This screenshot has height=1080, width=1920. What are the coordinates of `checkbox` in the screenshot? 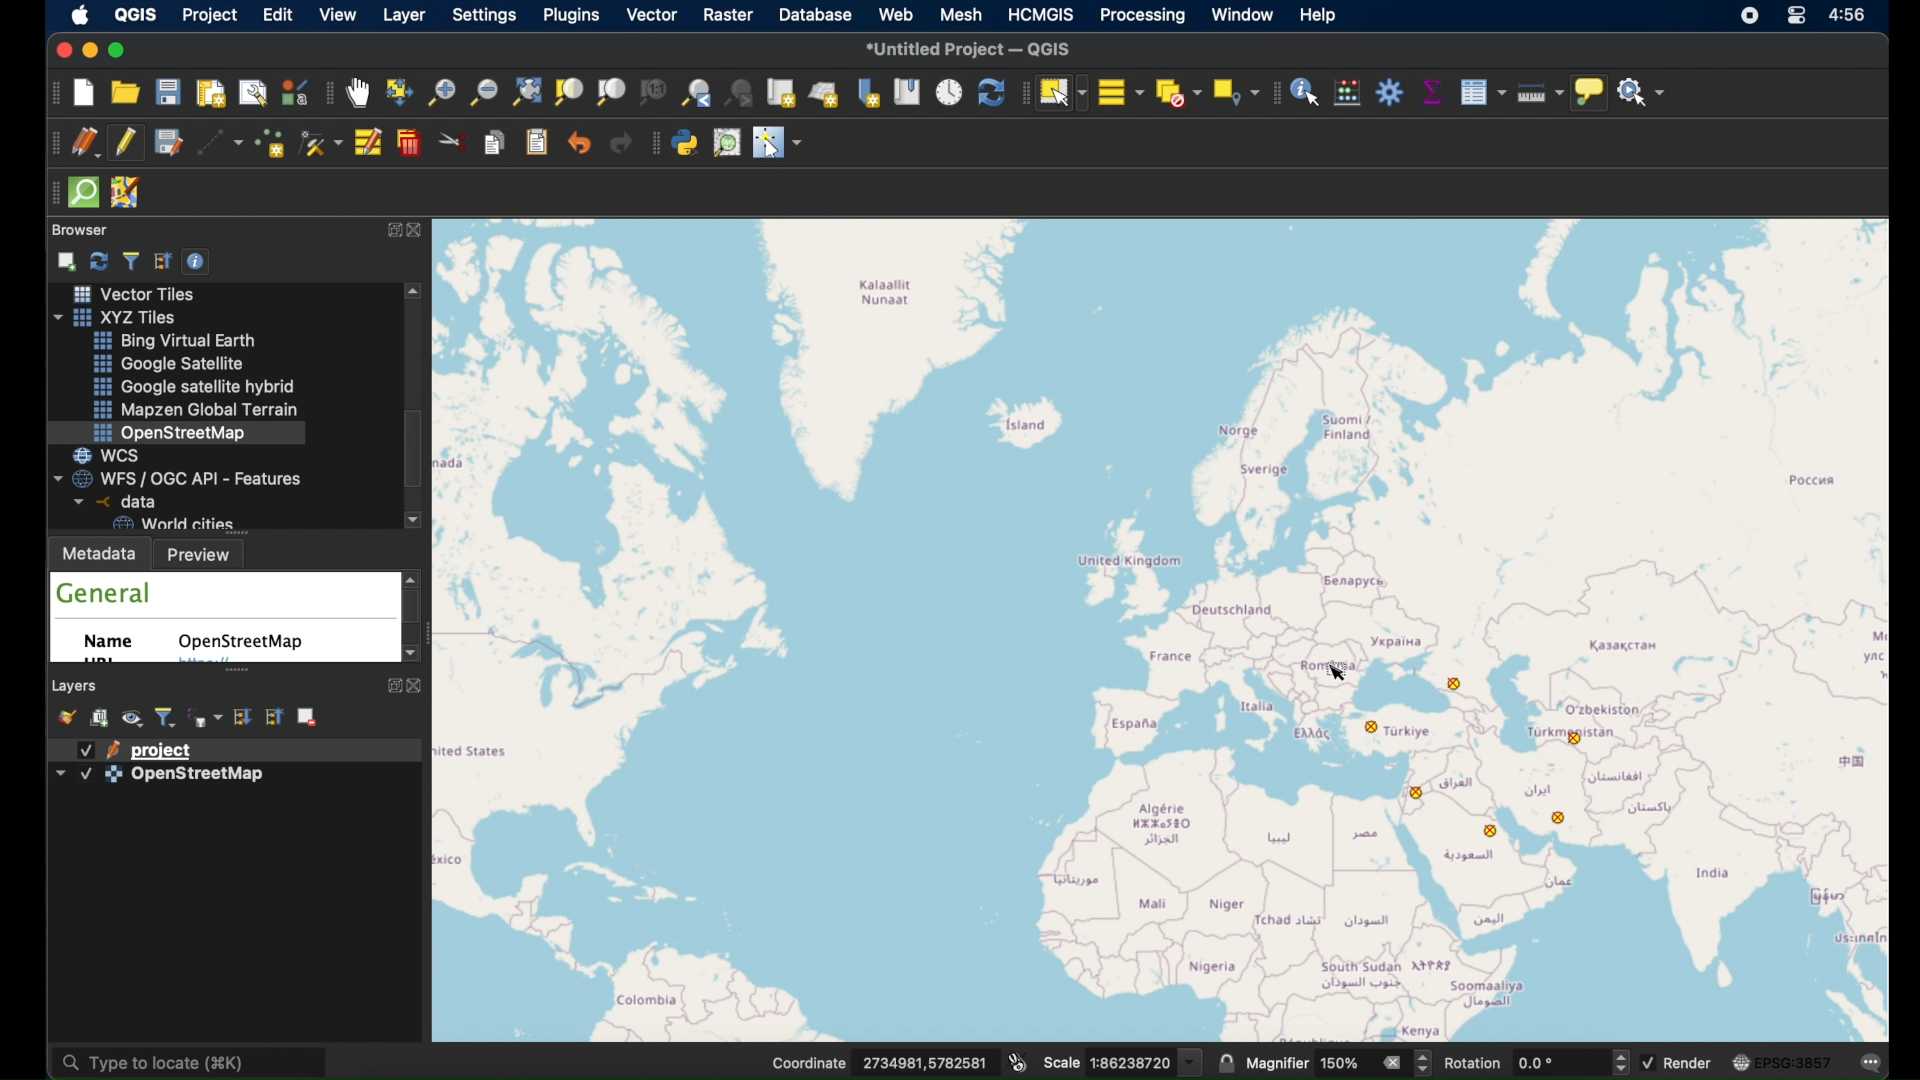 It's located at (1648, 1063).